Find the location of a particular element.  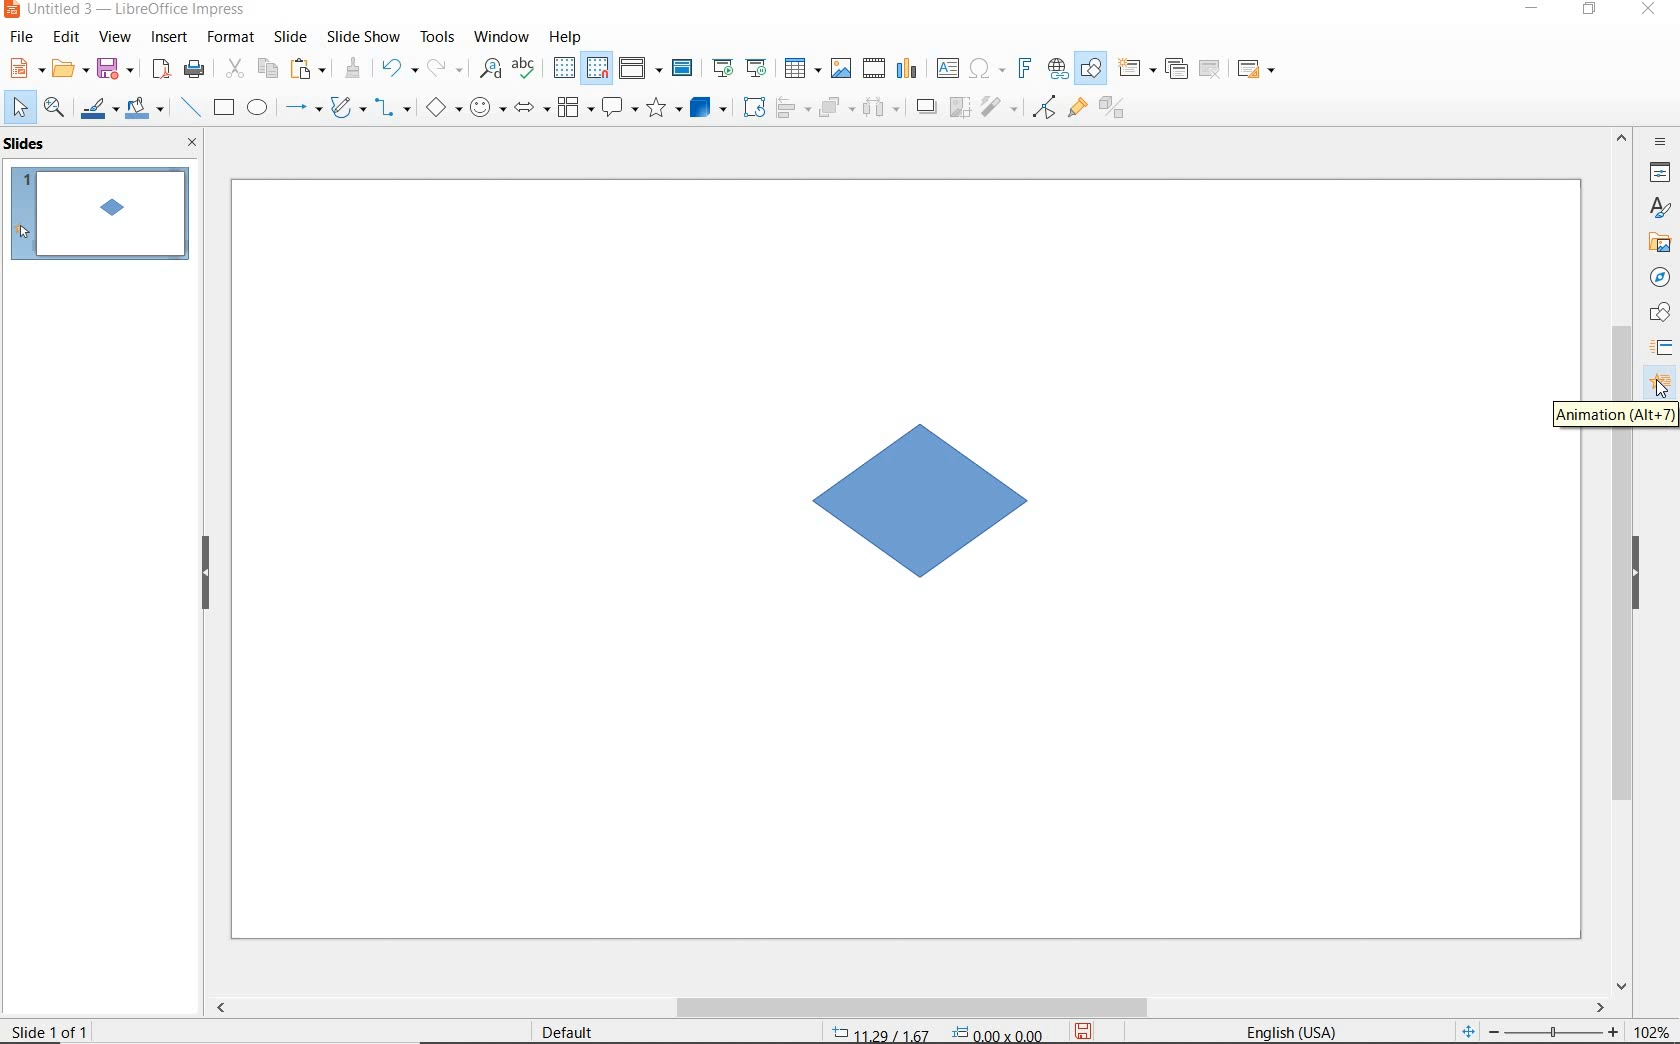

slide 1 is located at coordinates (99, 216).